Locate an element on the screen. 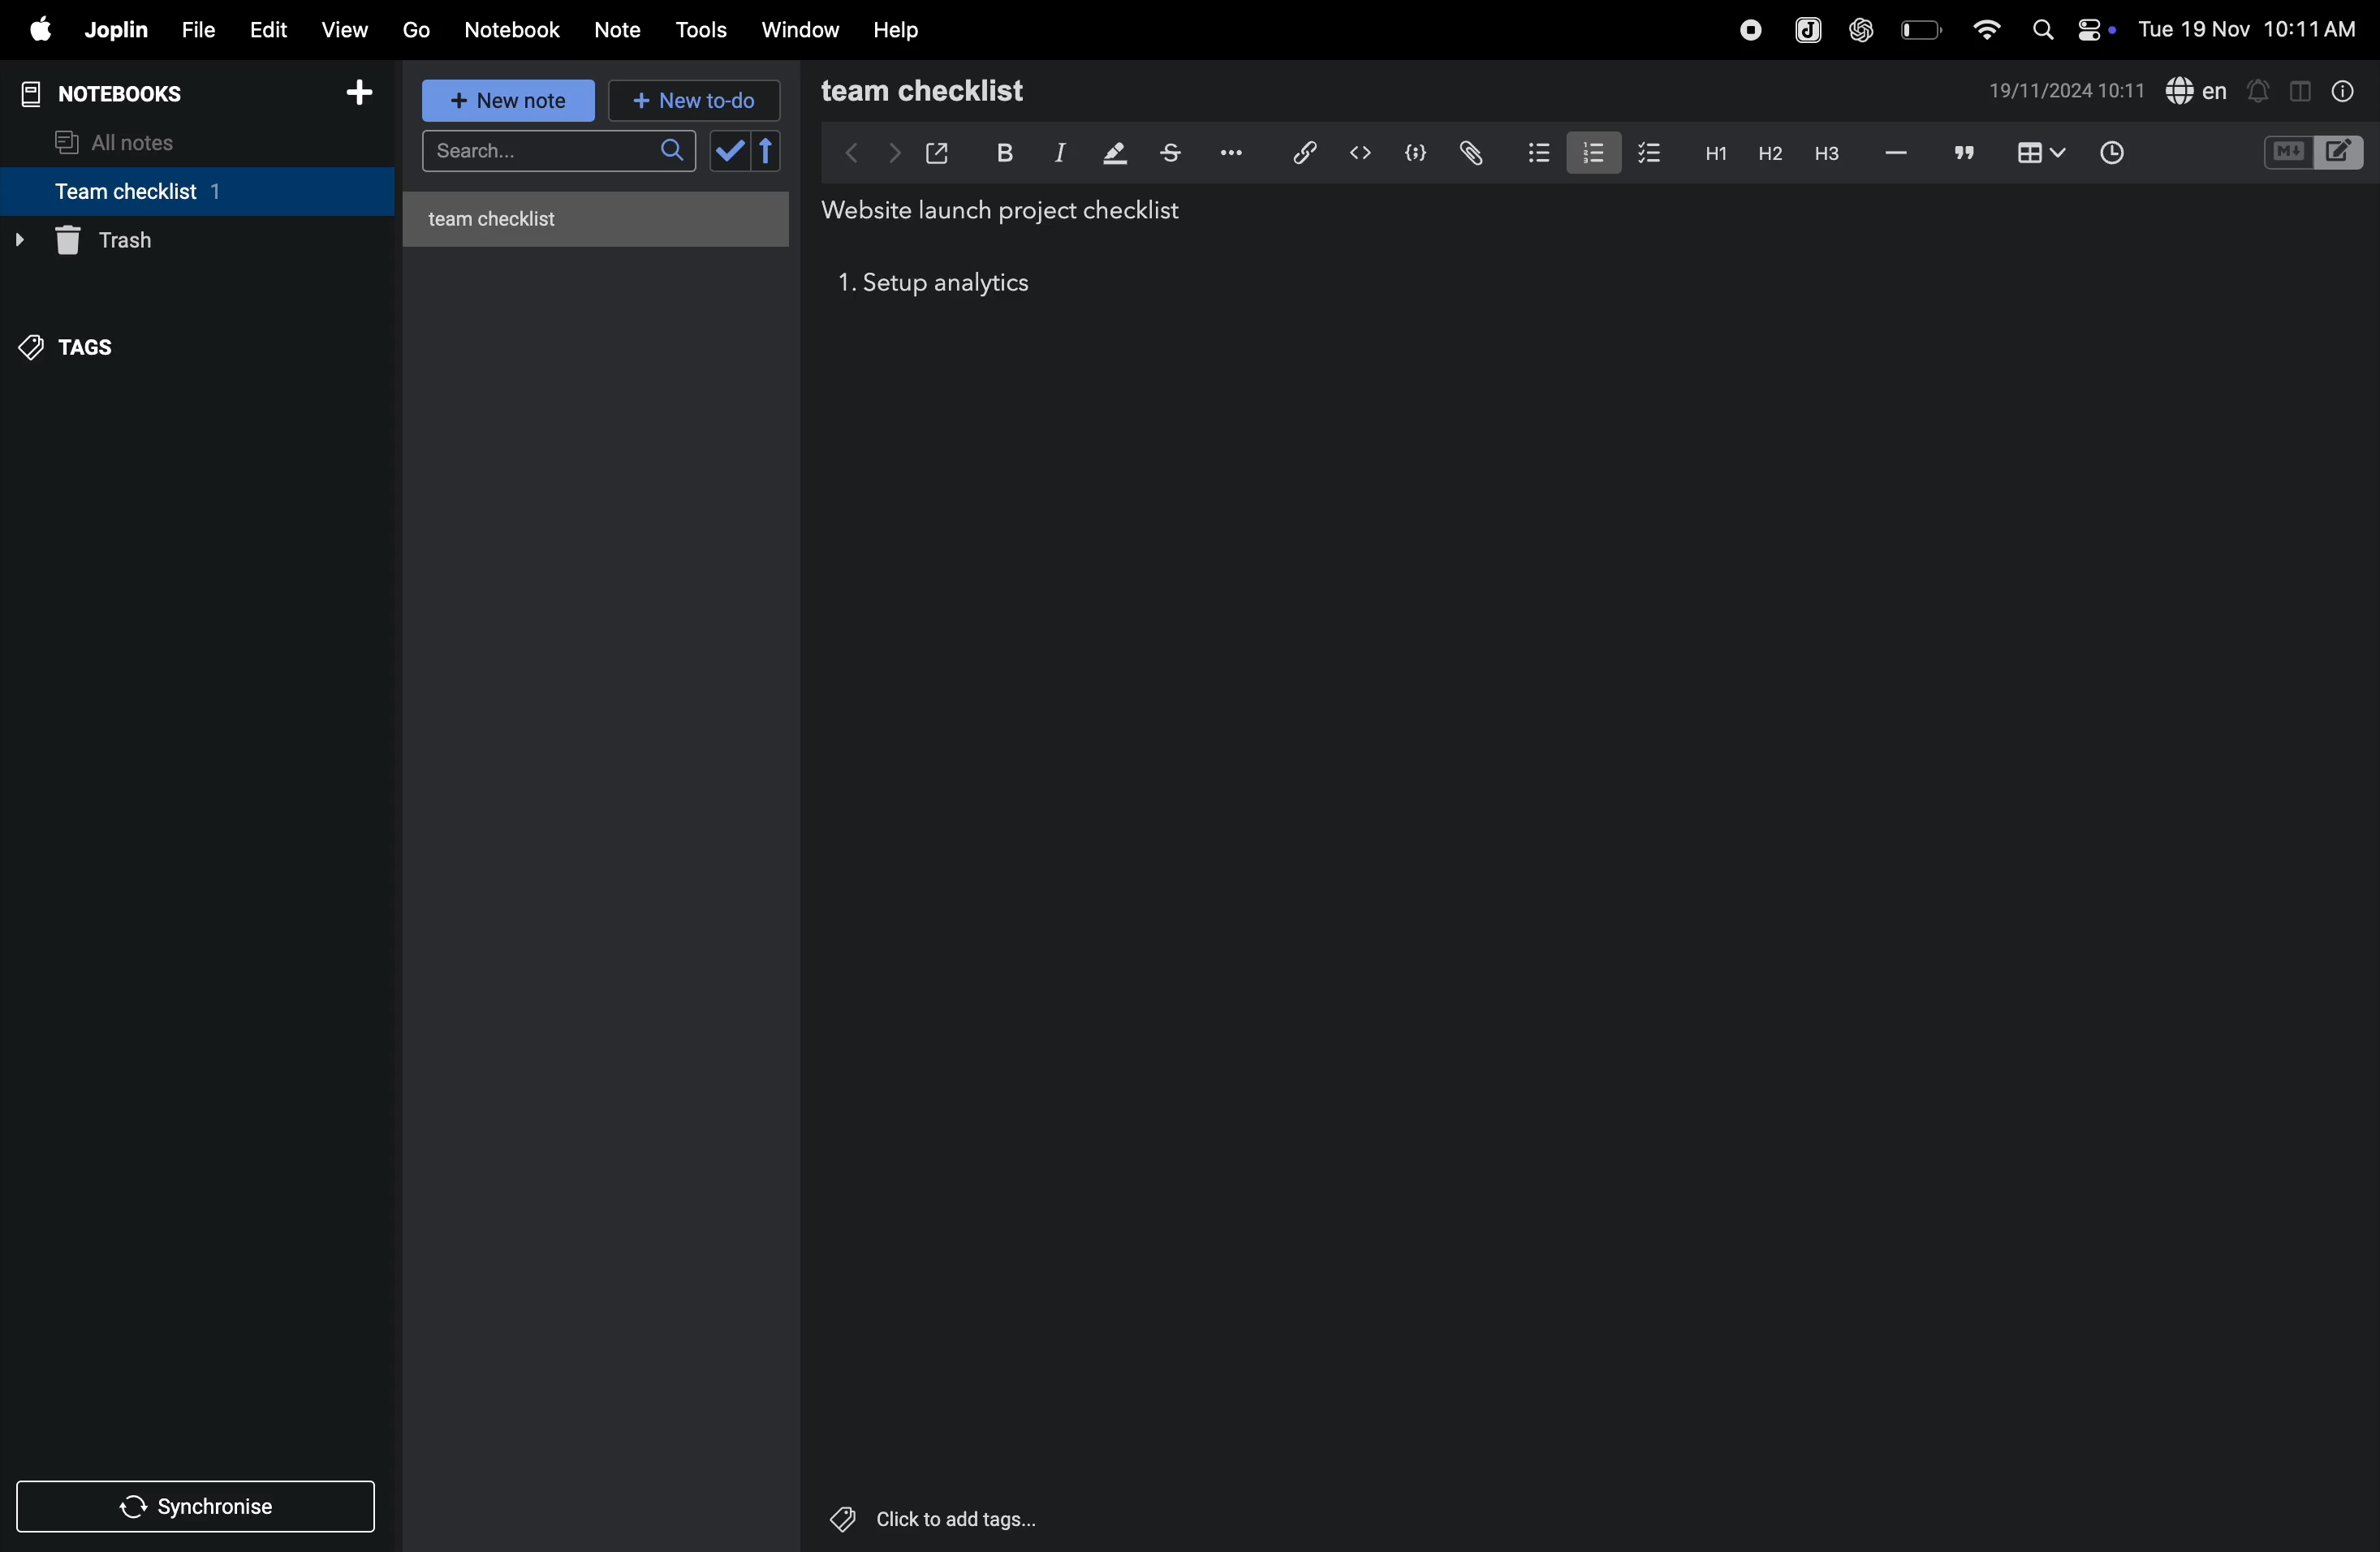  numbered list is located at coordinates (1589, 150).